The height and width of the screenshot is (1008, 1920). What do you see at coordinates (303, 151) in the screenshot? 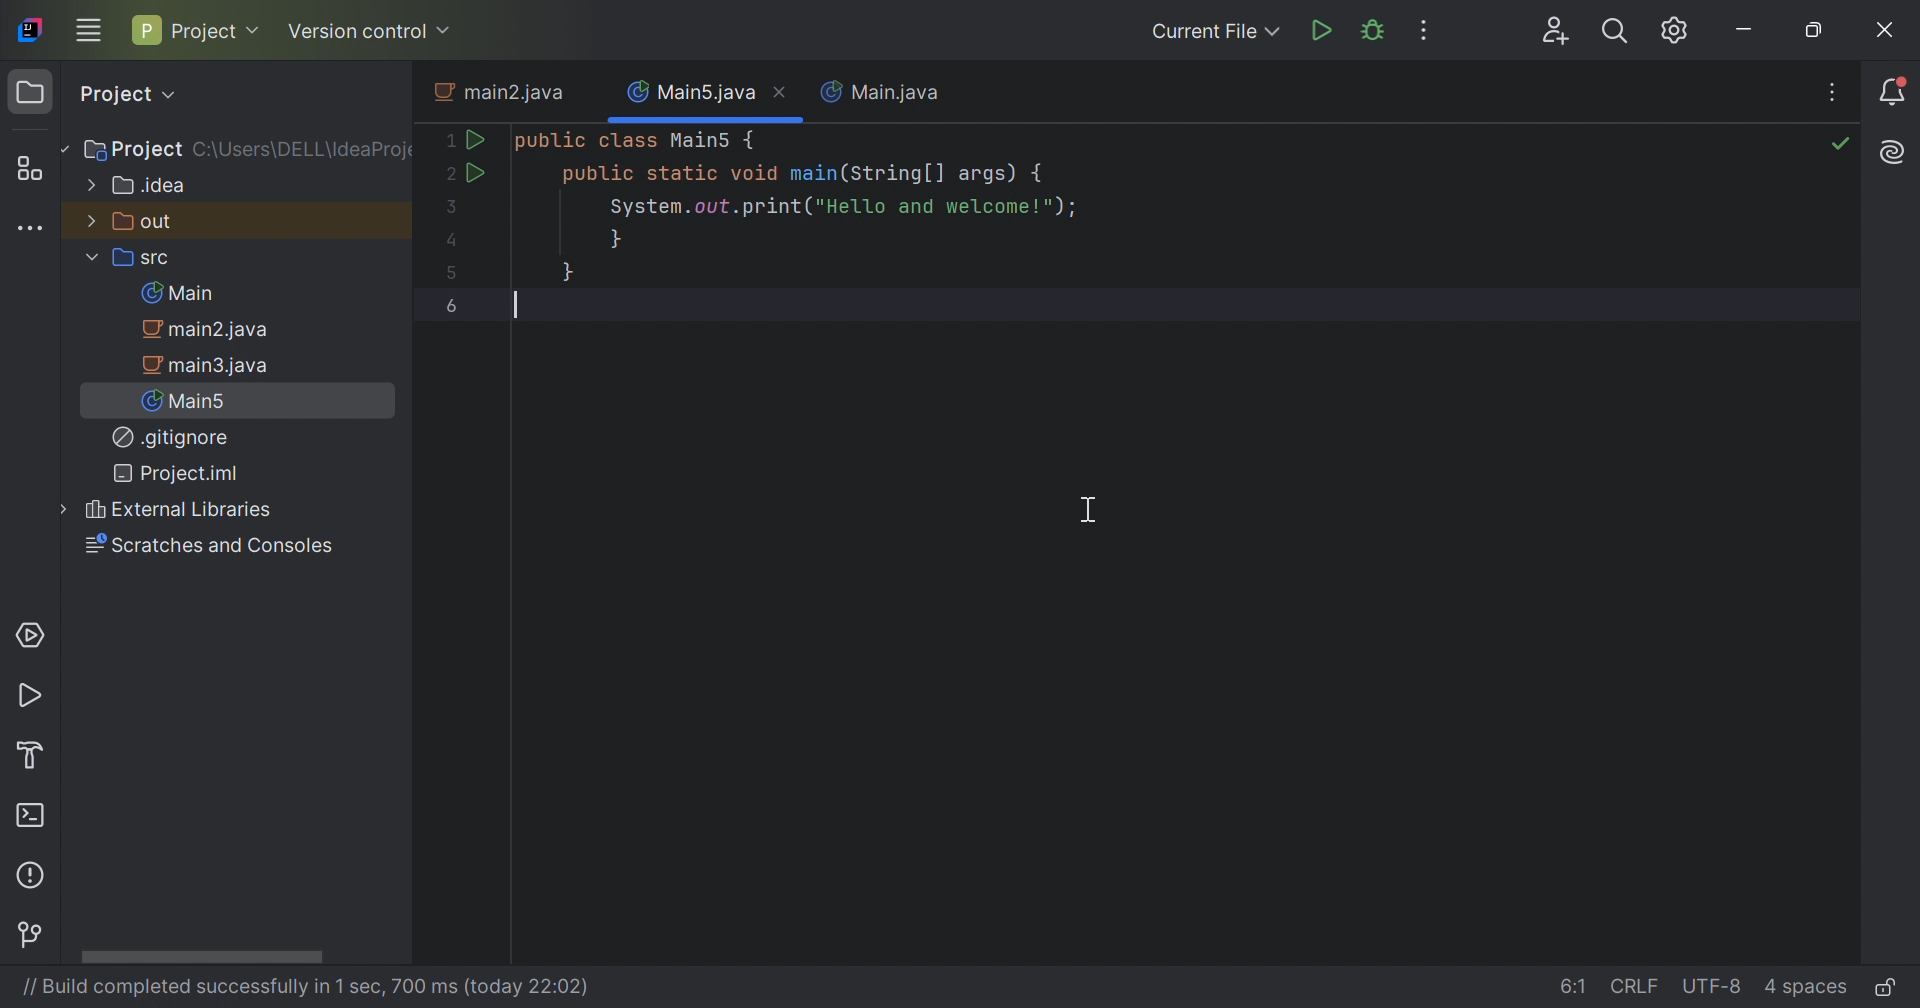
I see `C:\Users\DELL\IdeaProject` at bounding box center [303, 151].